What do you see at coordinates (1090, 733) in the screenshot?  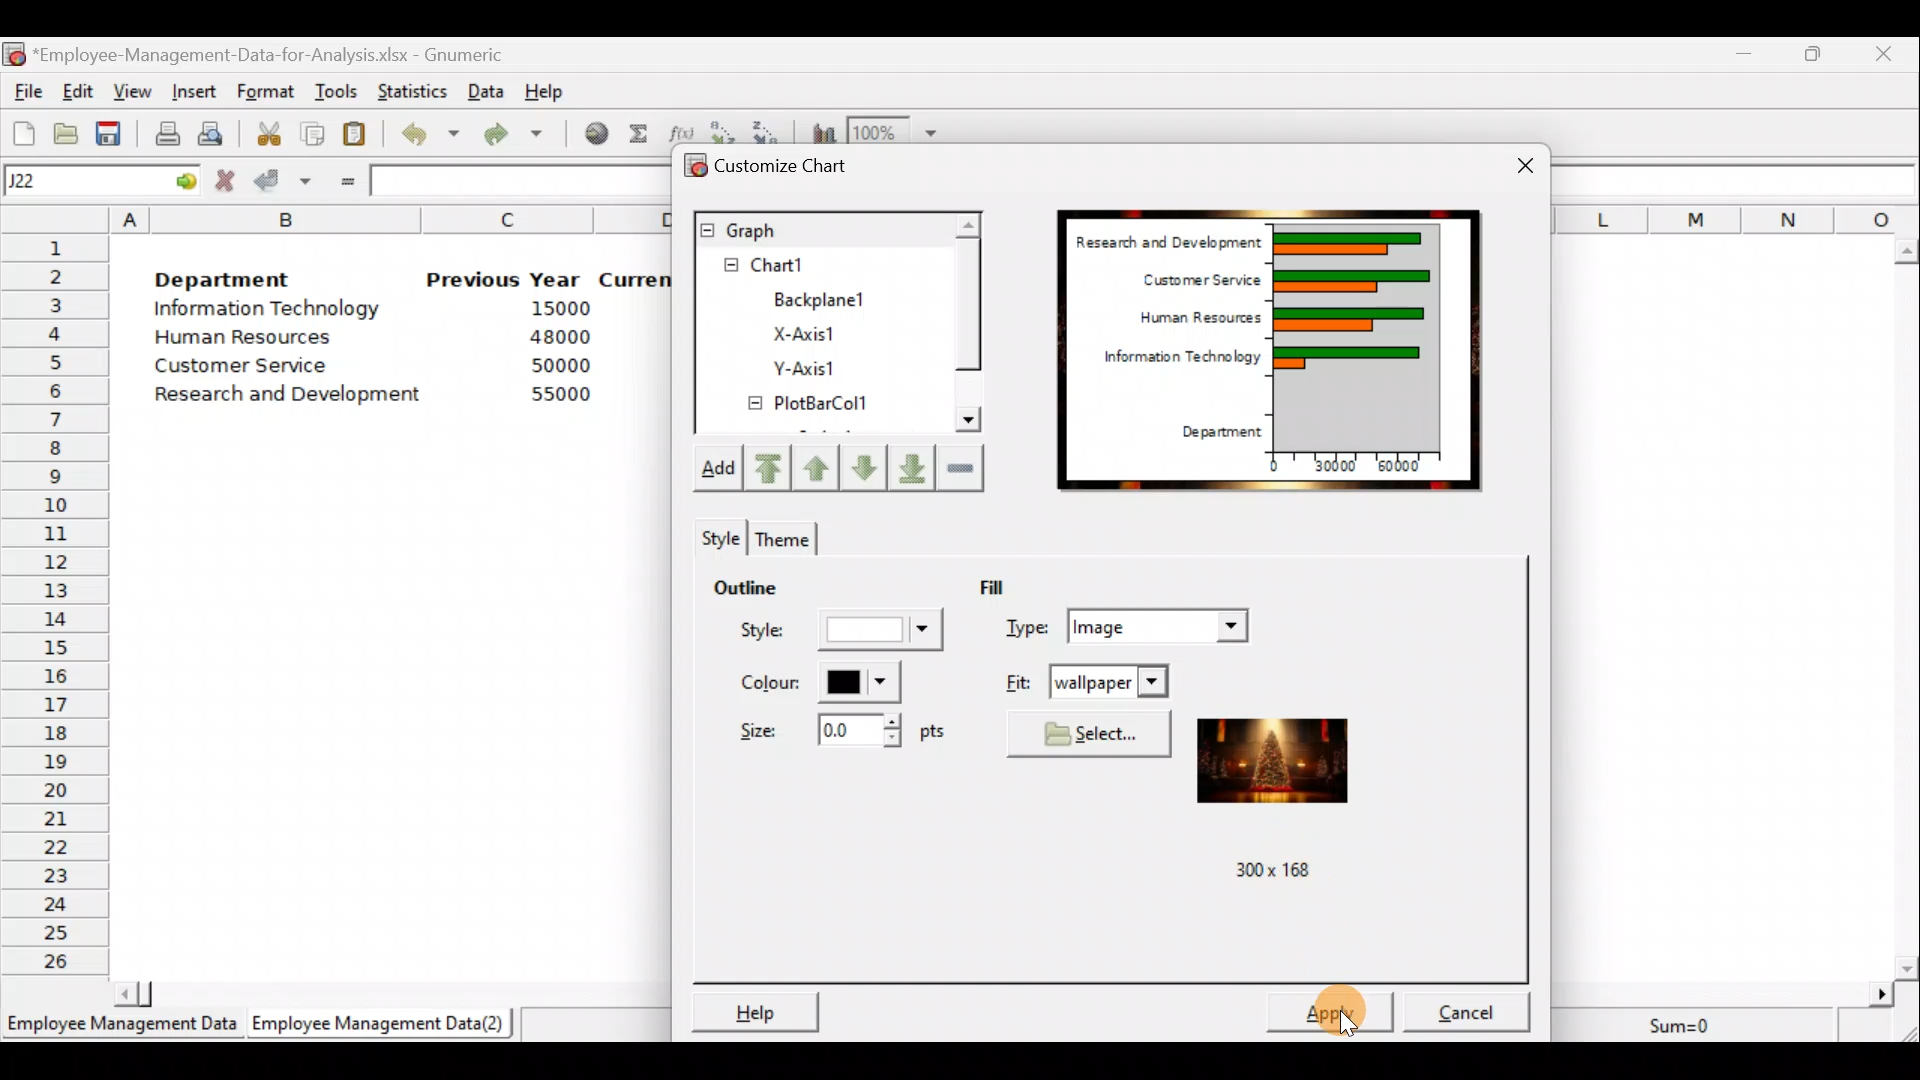 I see `Select` at bounding box center [1090, 733].